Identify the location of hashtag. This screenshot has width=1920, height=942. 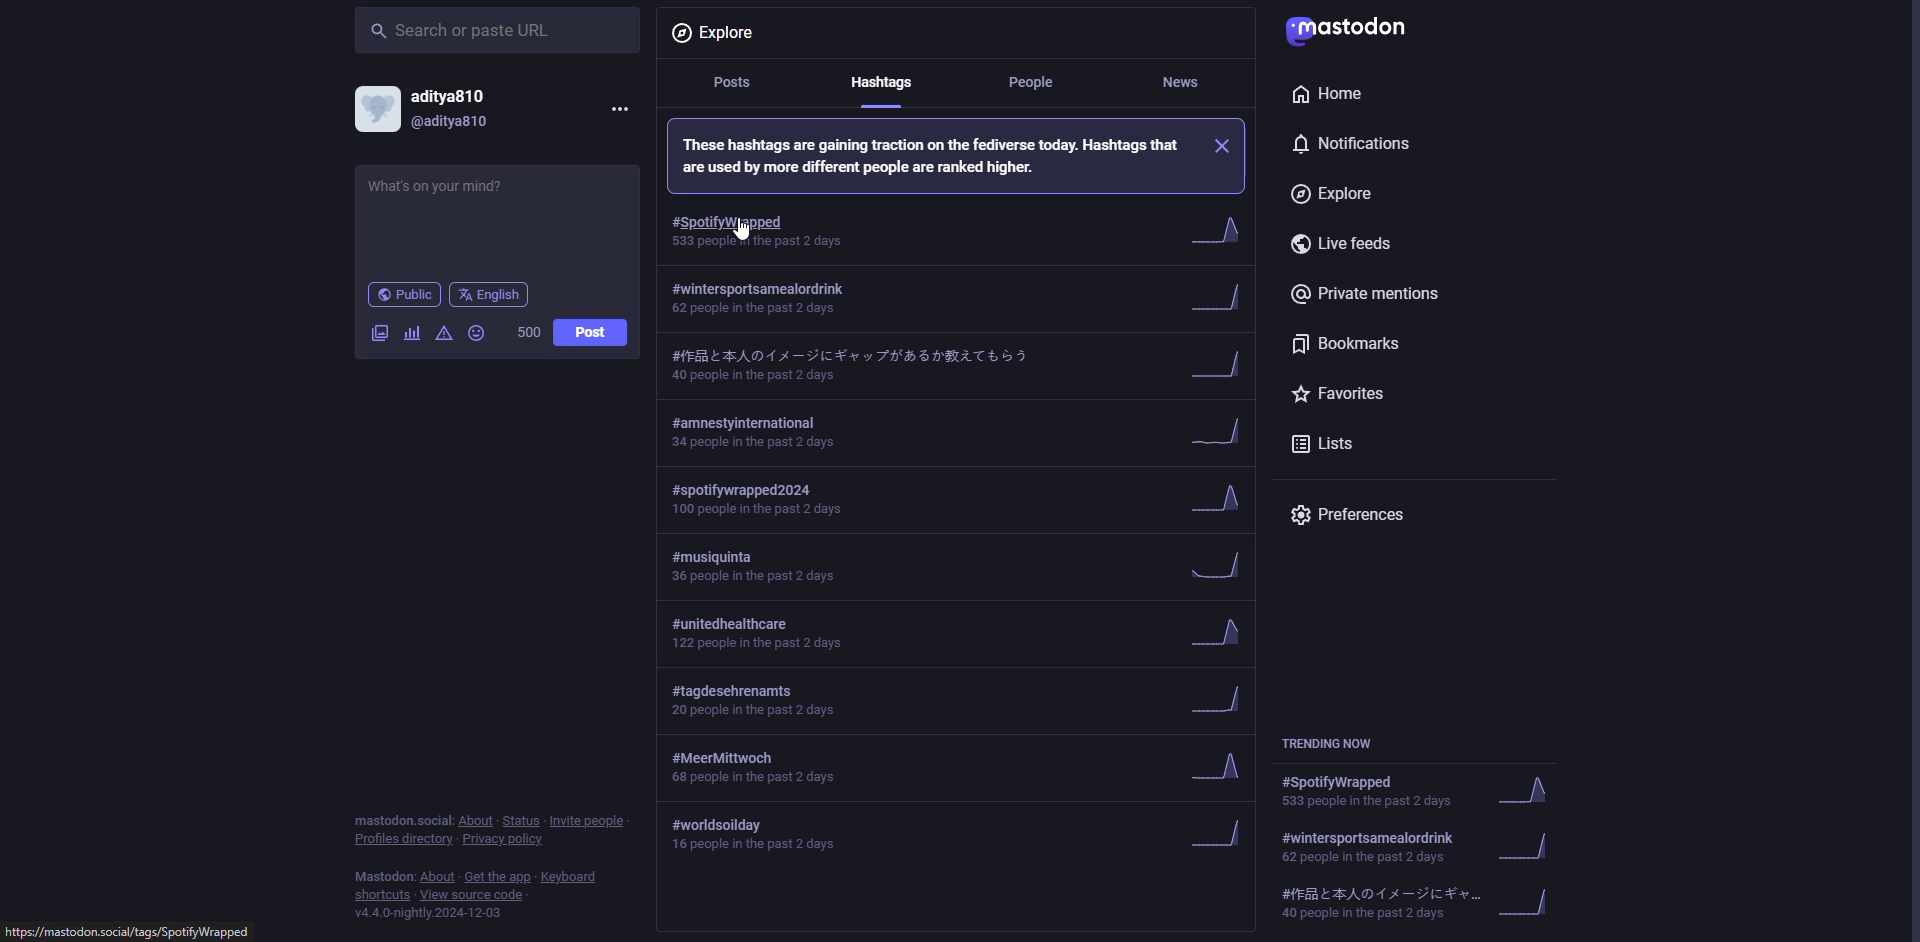
(766, 764).